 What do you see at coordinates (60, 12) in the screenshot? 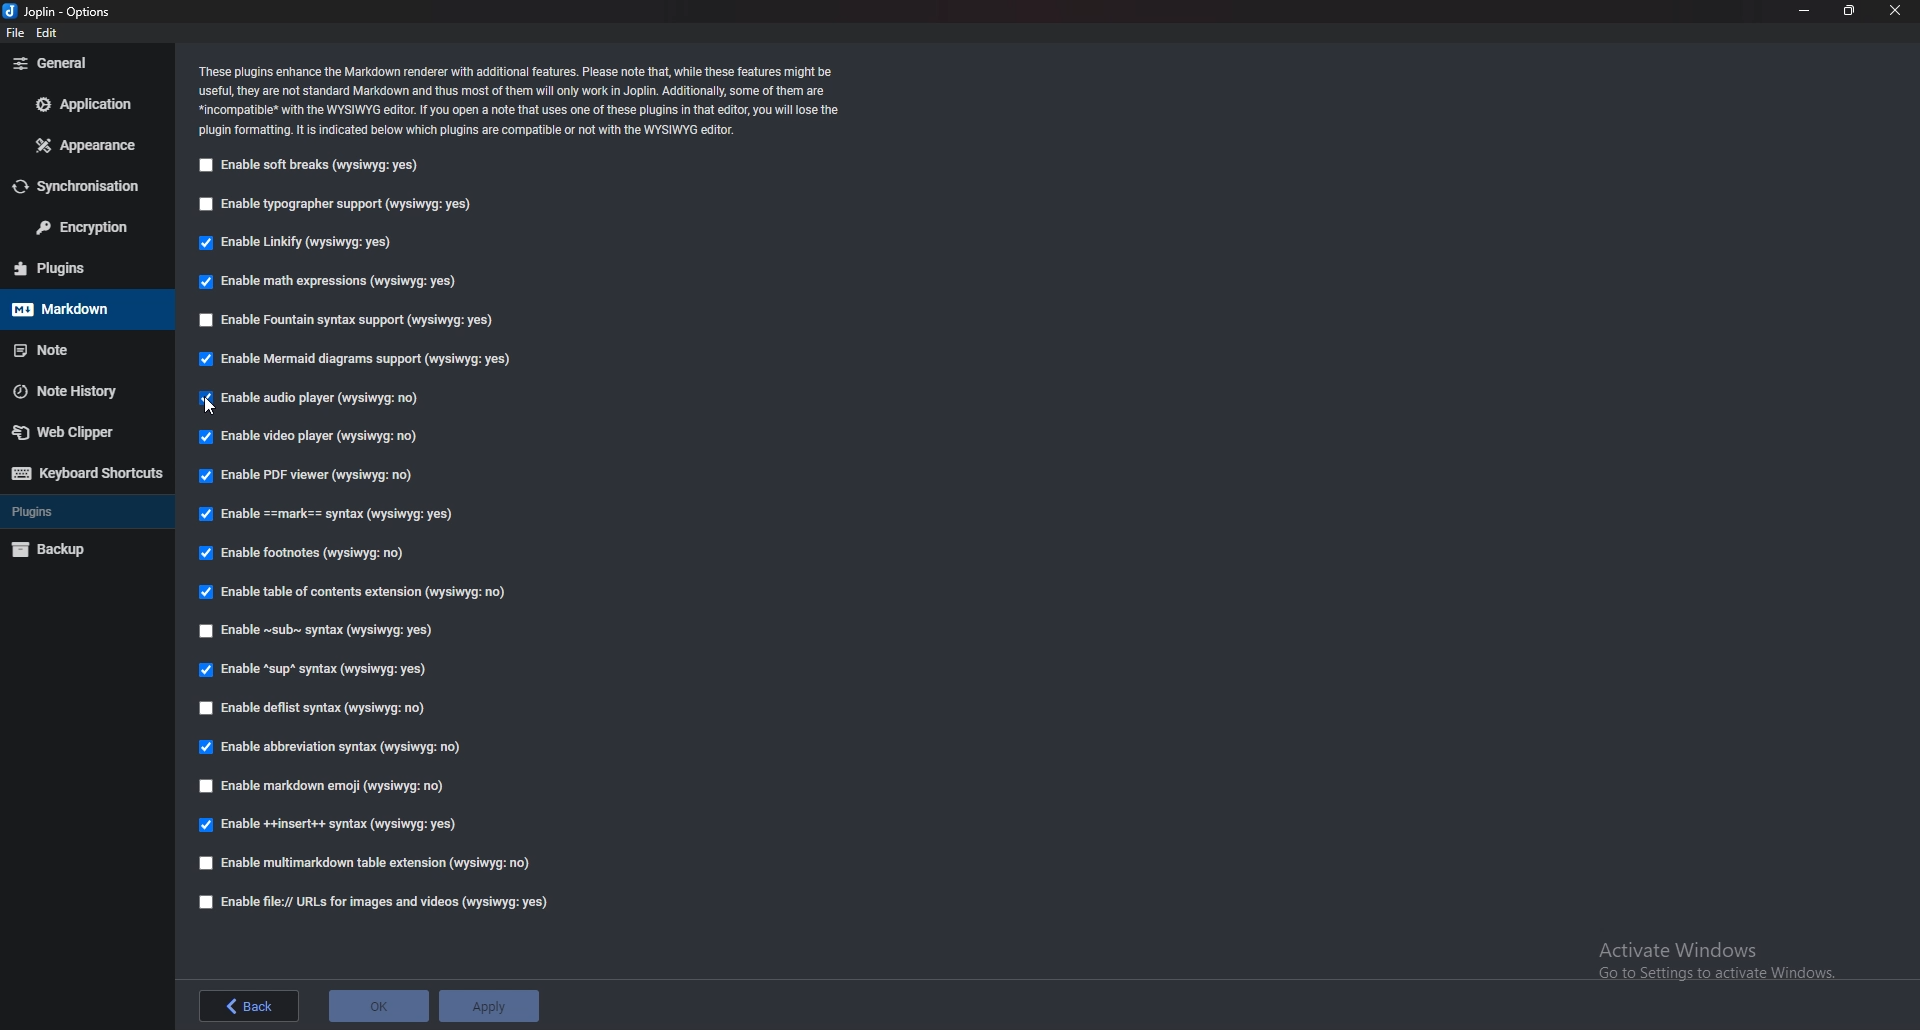
I see `options` at bounding box center [60, 12].